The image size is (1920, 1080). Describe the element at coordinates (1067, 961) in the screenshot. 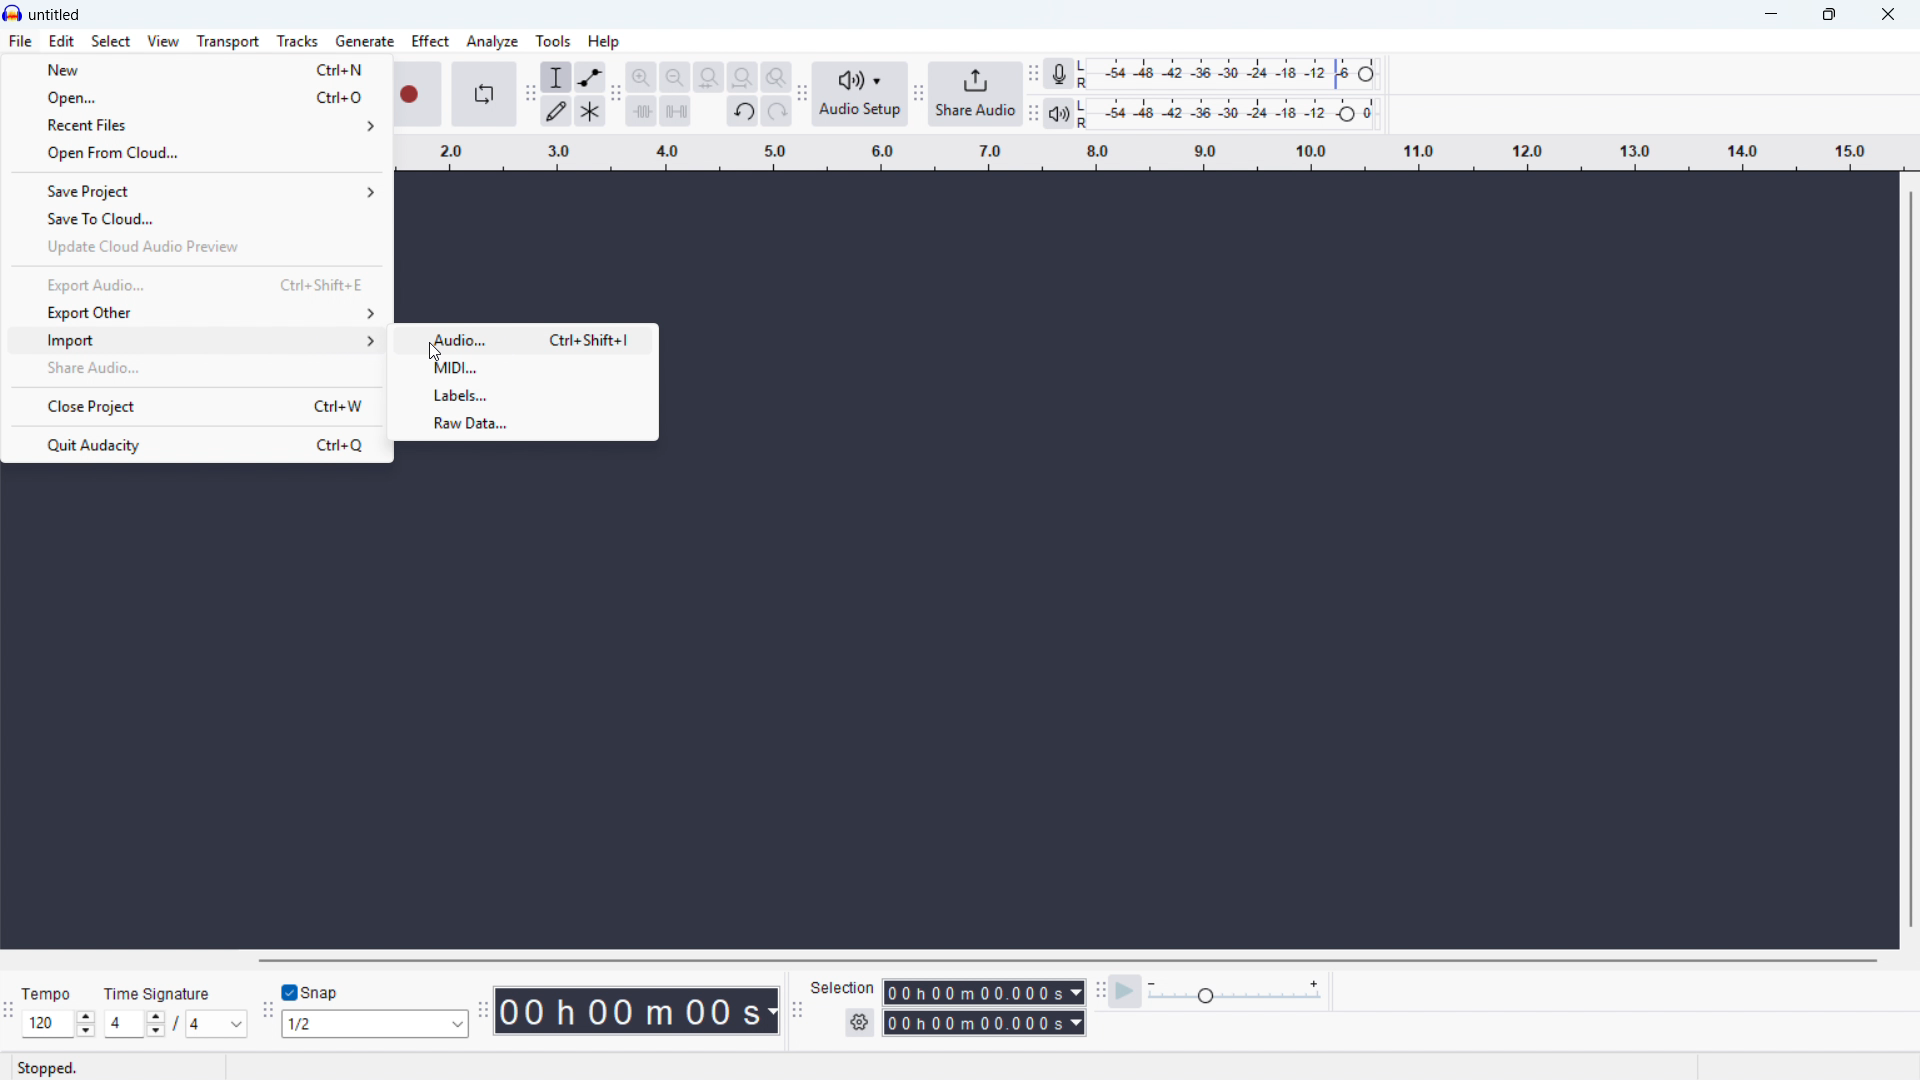

I see `Horizontal scroll bar` at that location.